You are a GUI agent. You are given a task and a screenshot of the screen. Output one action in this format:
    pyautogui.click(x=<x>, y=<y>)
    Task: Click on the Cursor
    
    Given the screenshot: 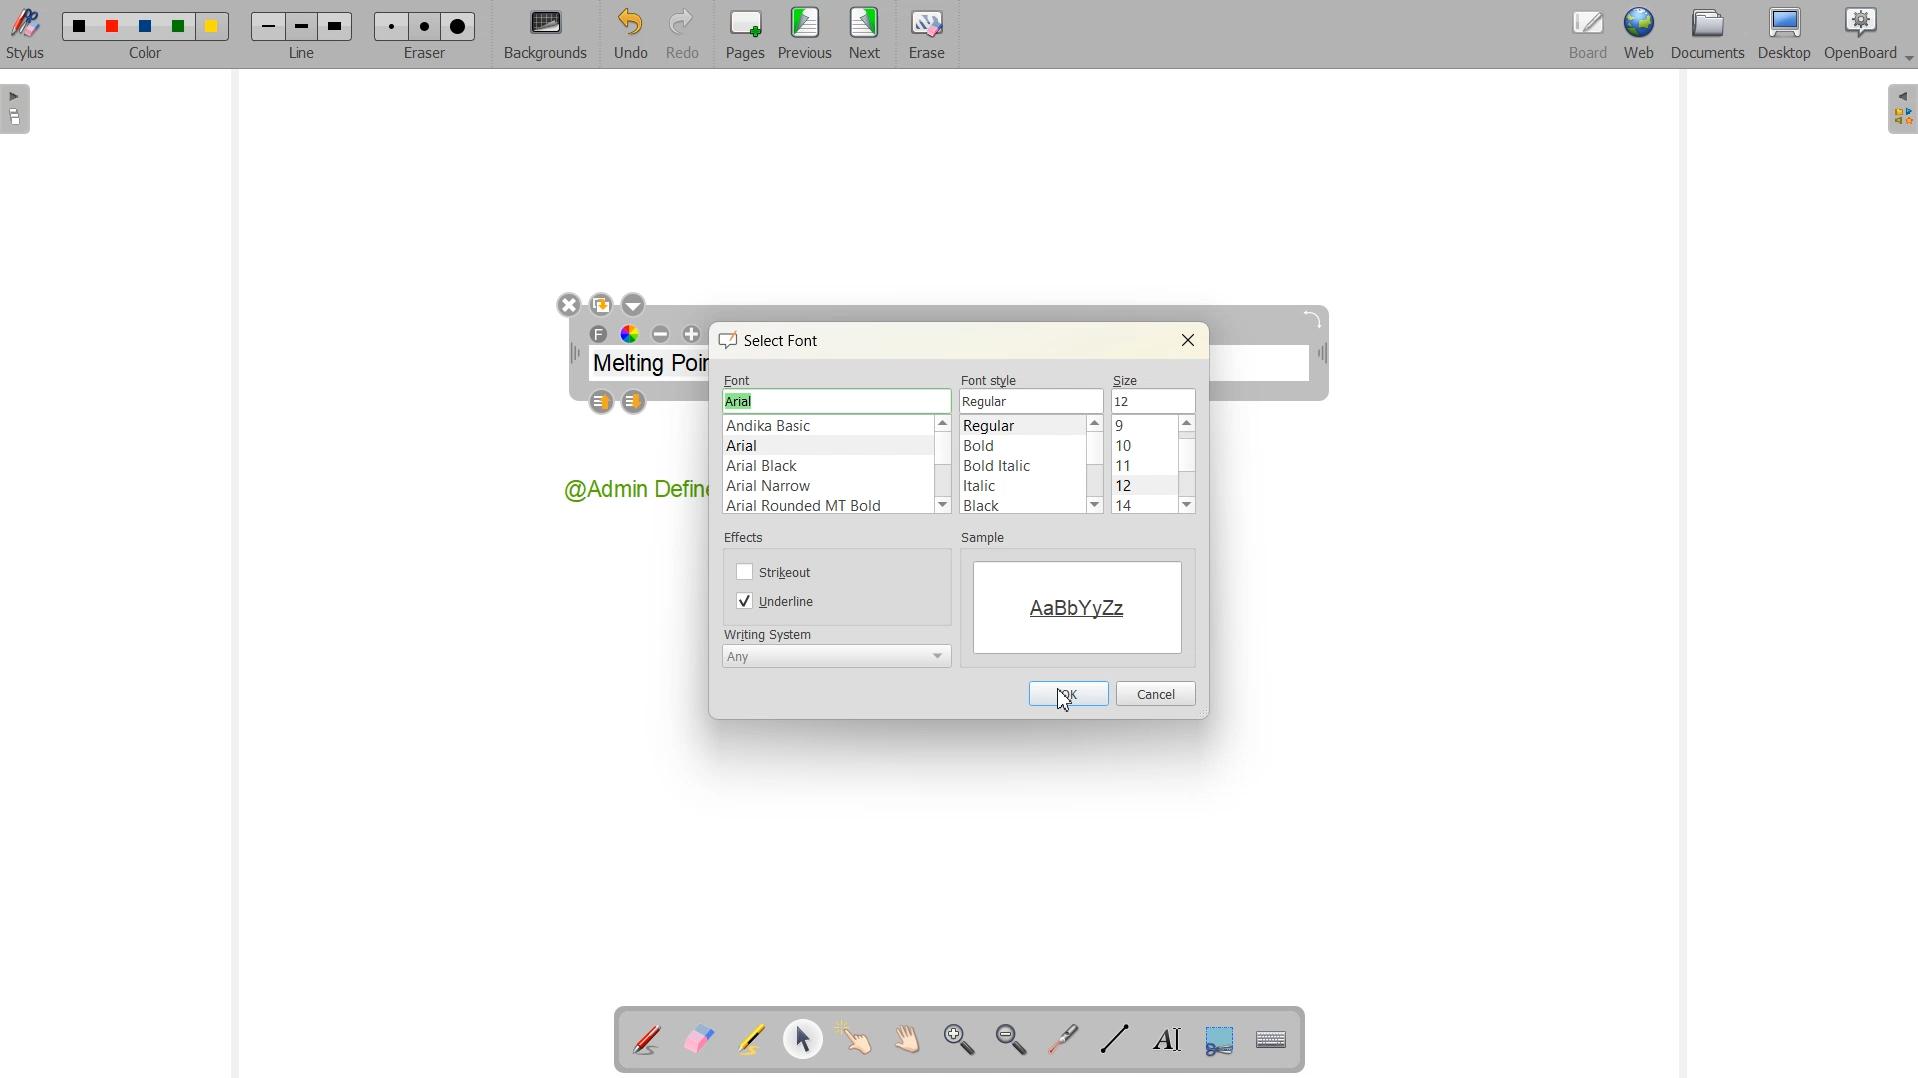 What is the action you would take?
    pyautogui.click(x=1065, y=698)
    